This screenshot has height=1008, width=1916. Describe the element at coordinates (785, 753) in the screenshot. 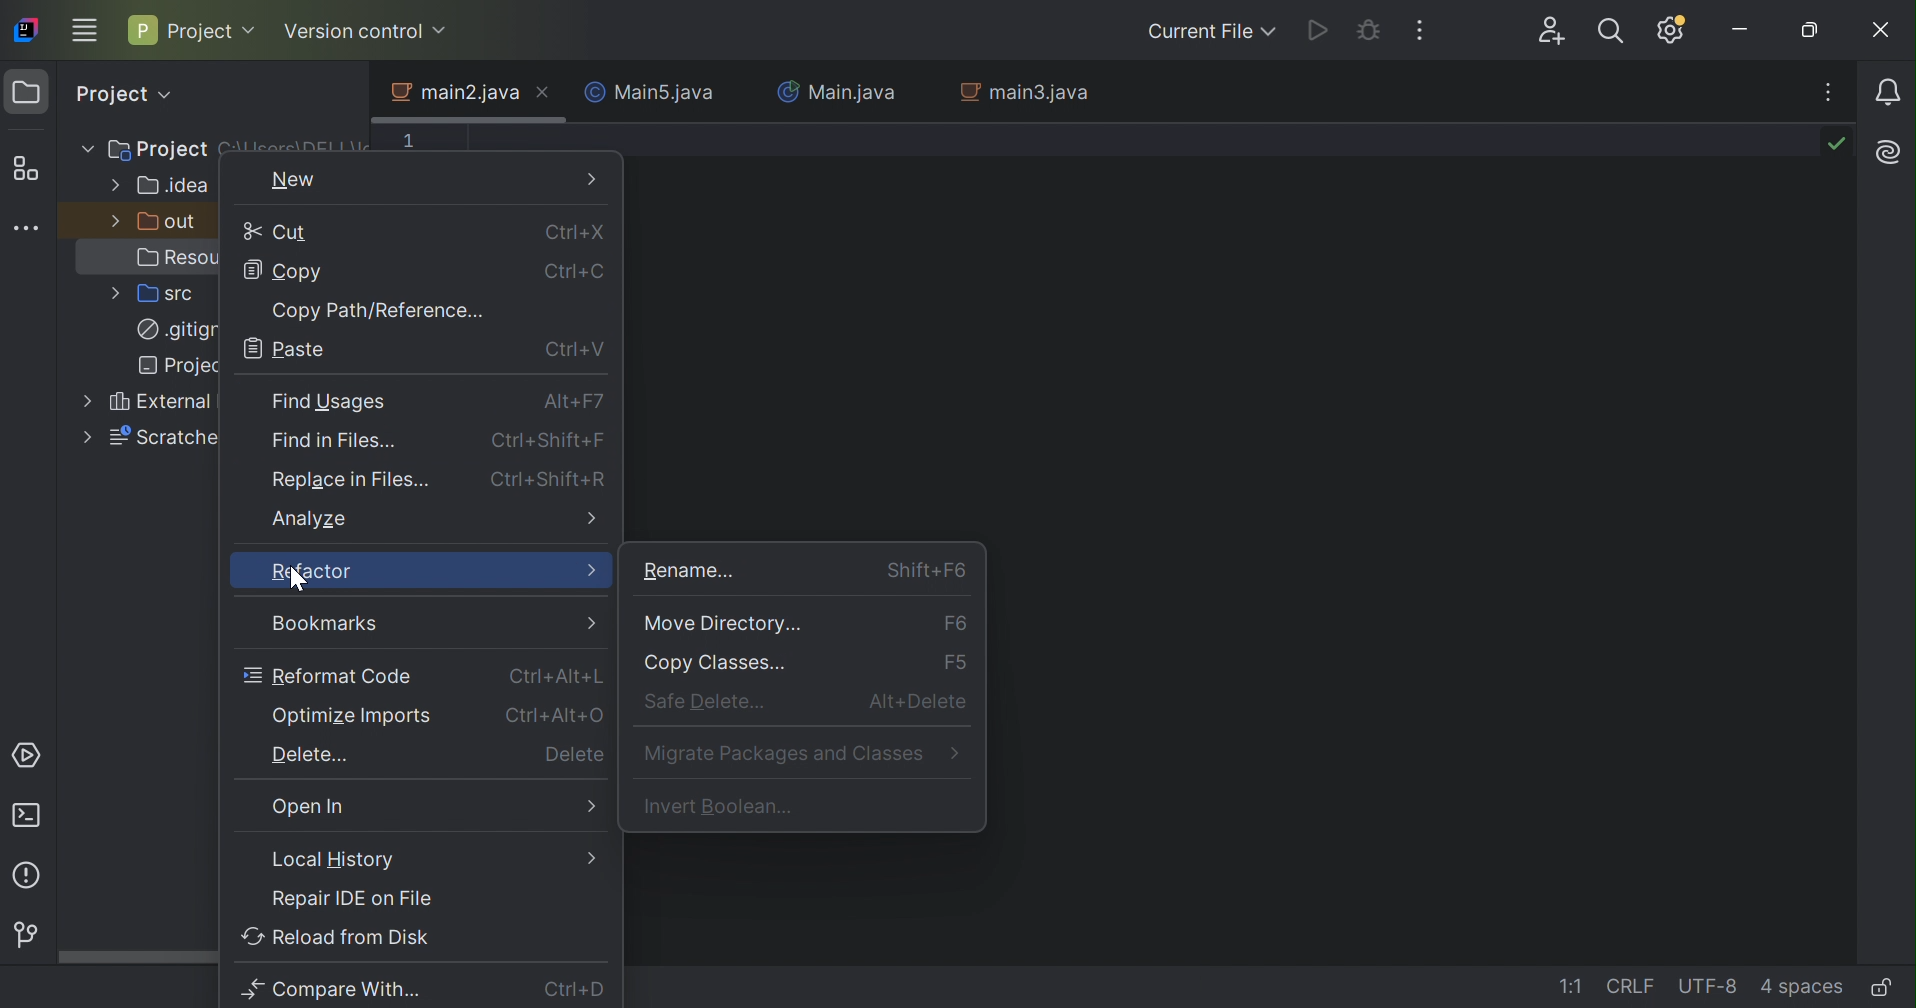

I see `Migrate packages and Classes` at that location.